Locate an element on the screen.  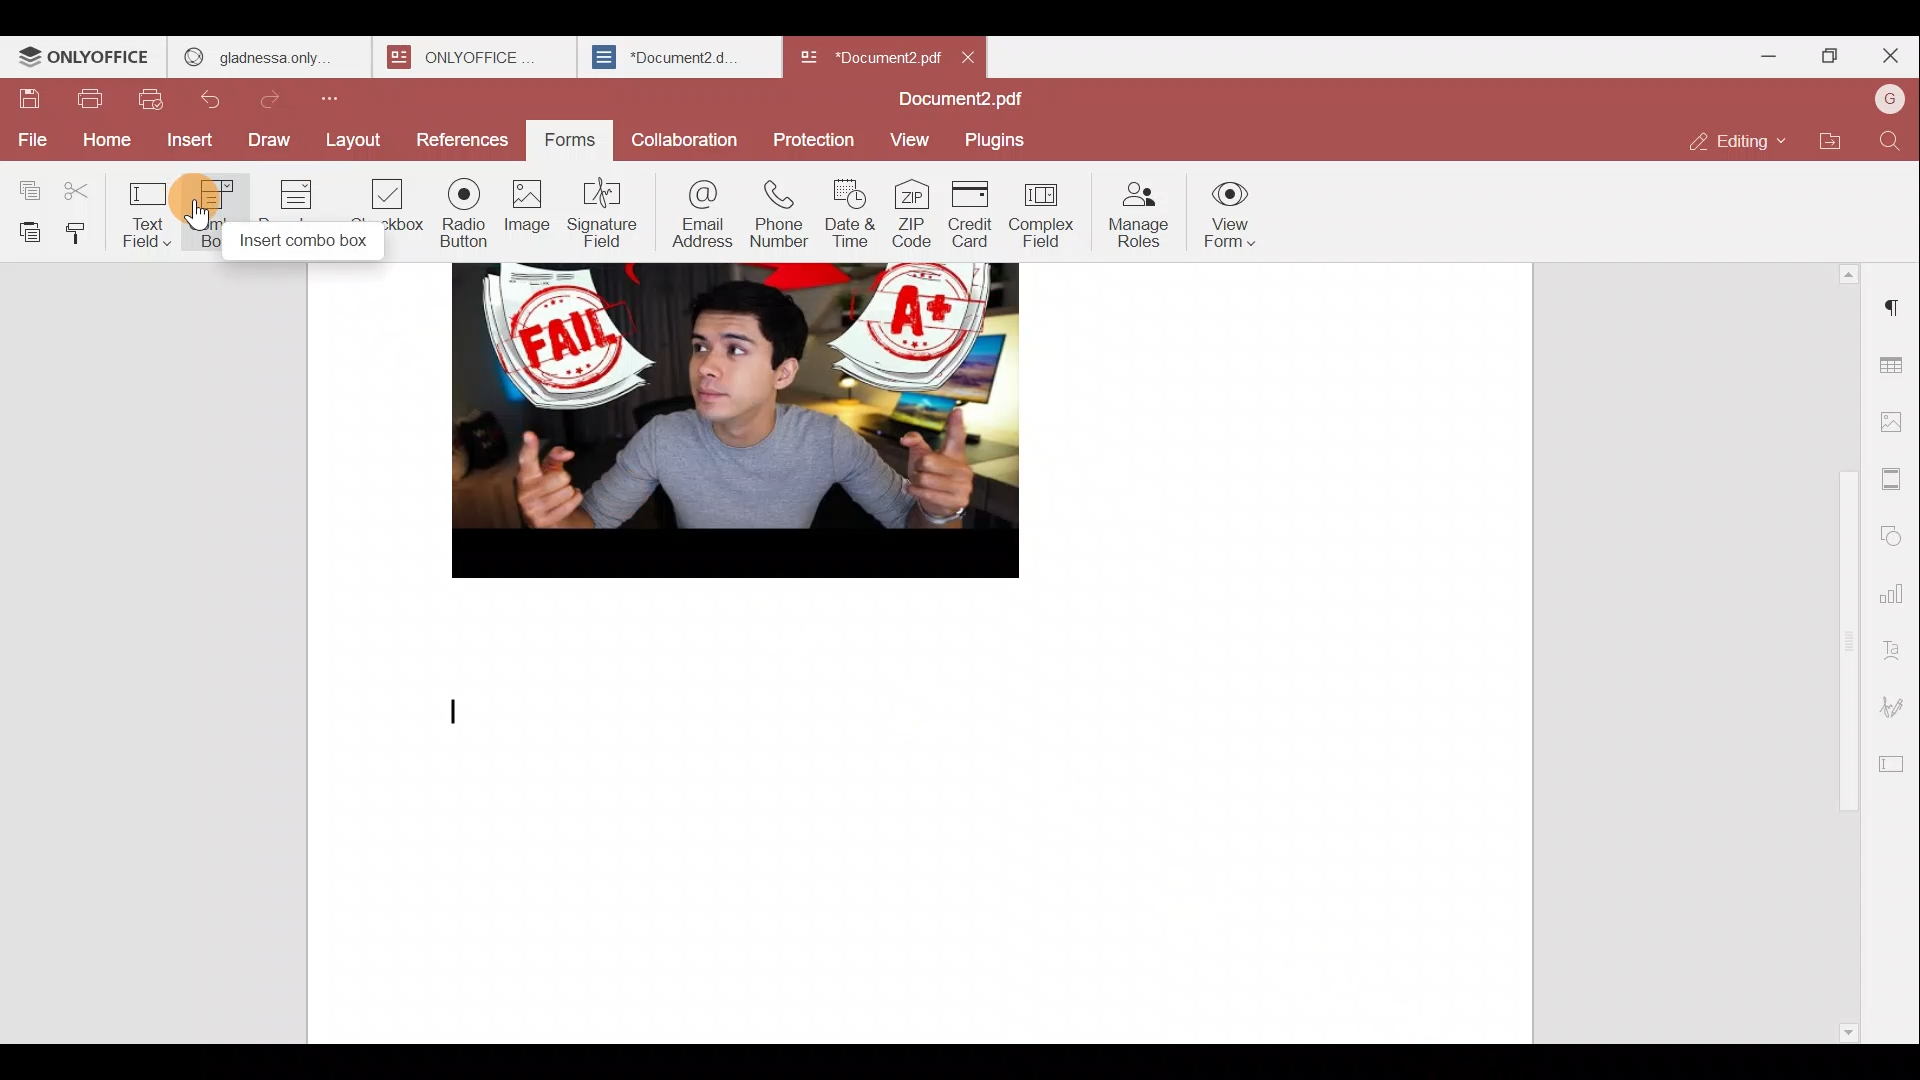
Form settings is located at coordinates (1895, 761).